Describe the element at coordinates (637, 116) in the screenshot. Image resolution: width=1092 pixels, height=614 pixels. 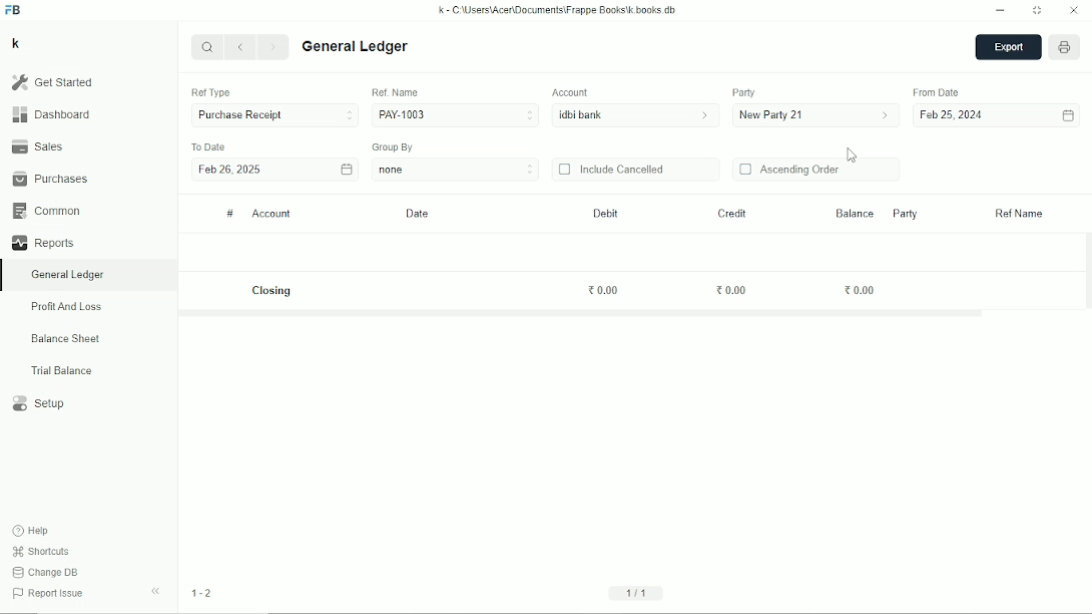
I see `idbi bank` at that location.